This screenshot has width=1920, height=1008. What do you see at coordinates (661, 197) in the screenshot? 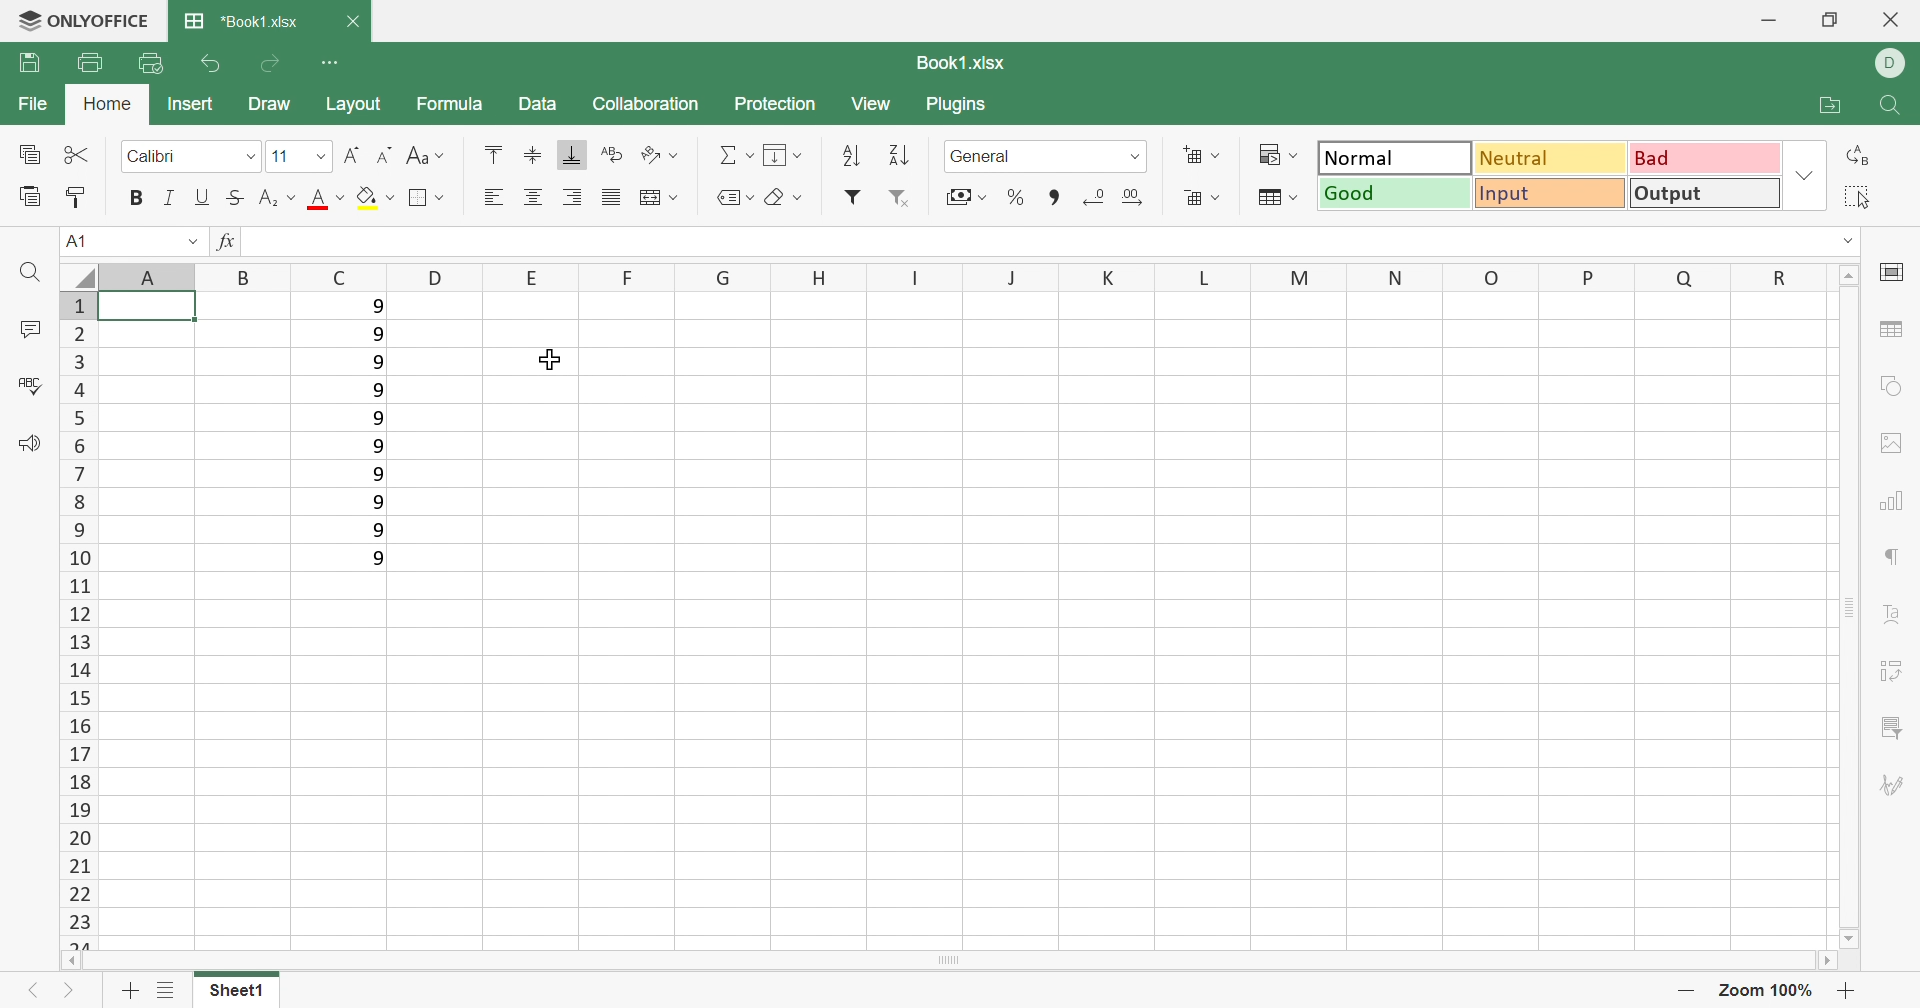
I see `Merge and center` at bounding box center [661, 197].